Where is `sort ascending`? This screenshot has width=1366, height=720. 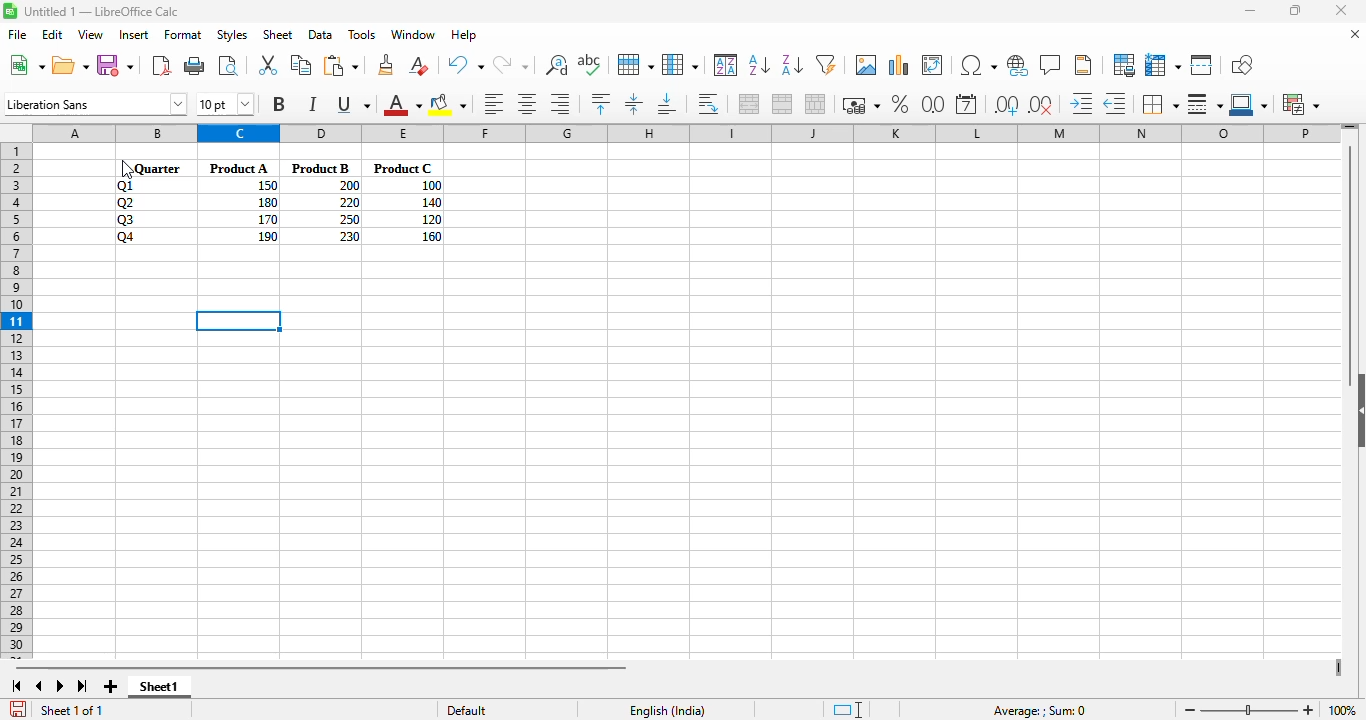 sort ascending is located at coordinates (760, 65).